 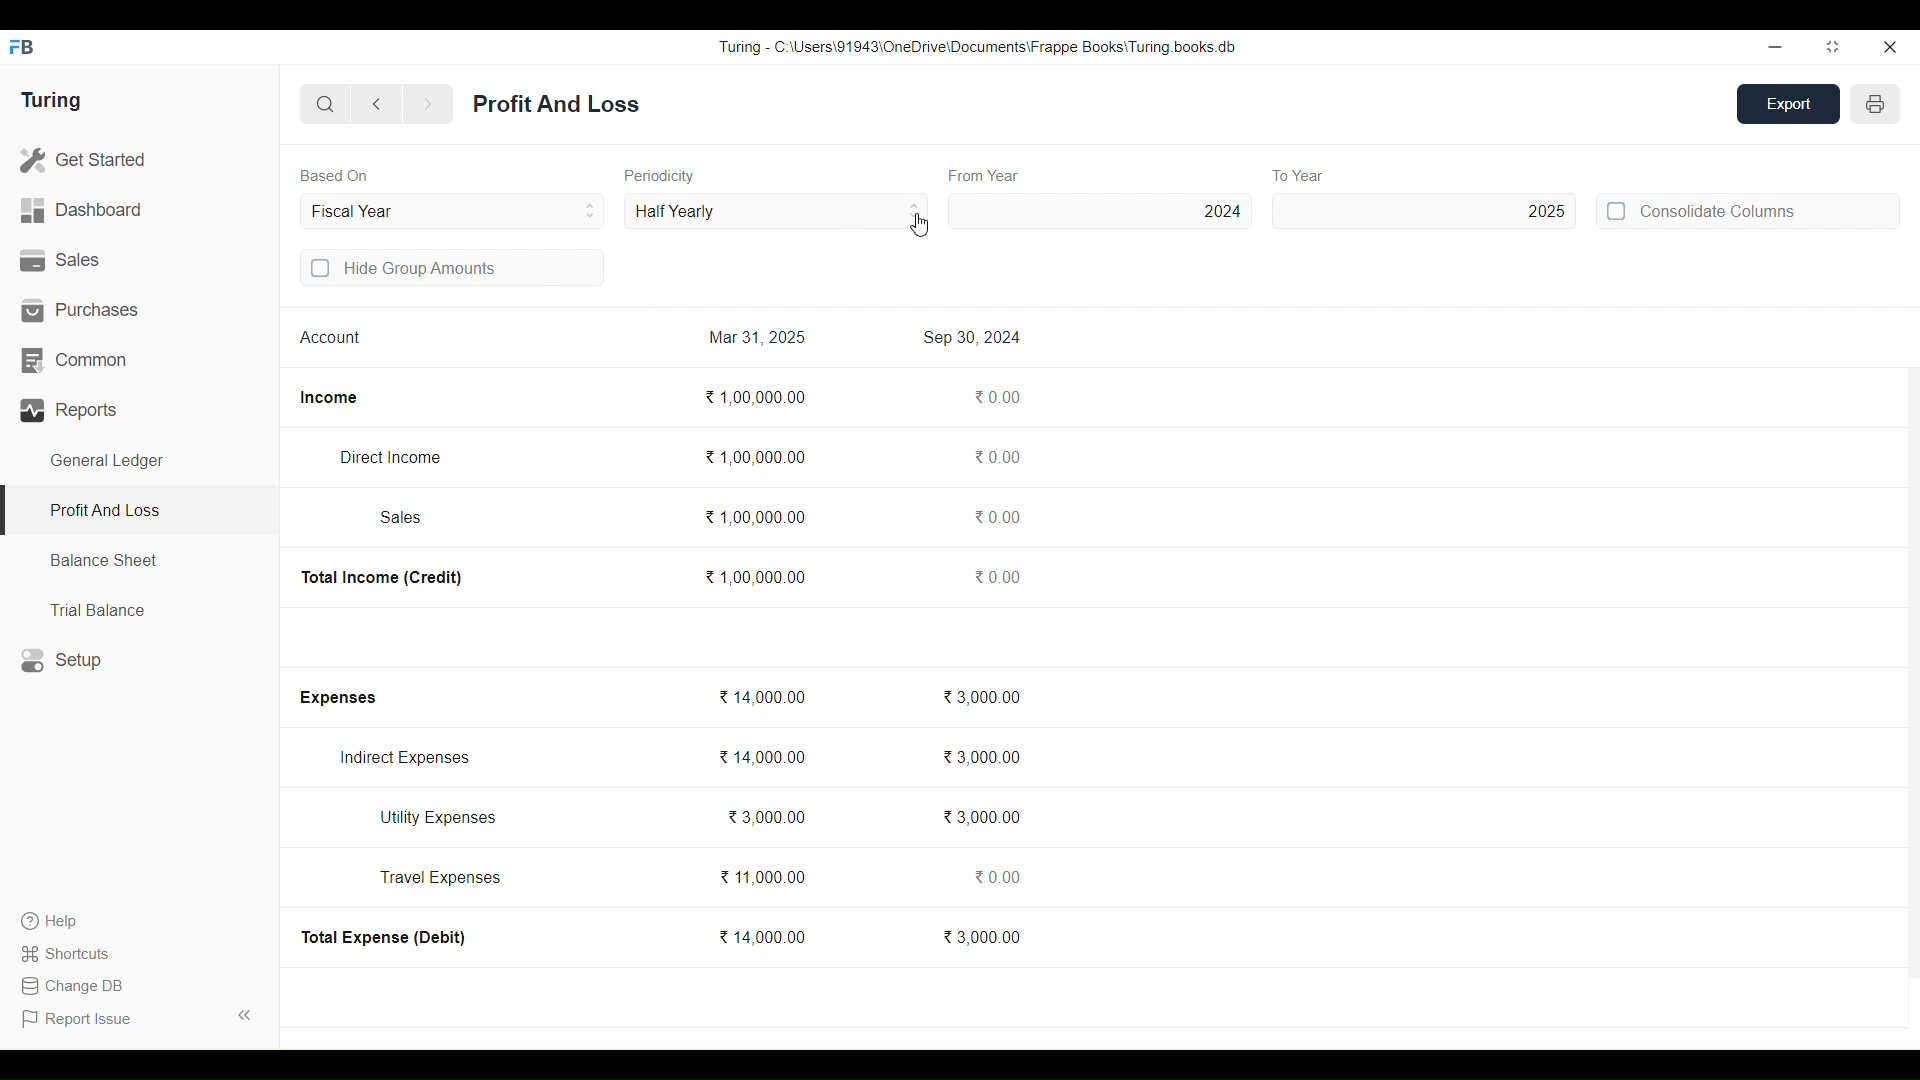 I want to click on Periodicity, so click(x=660, y=176).